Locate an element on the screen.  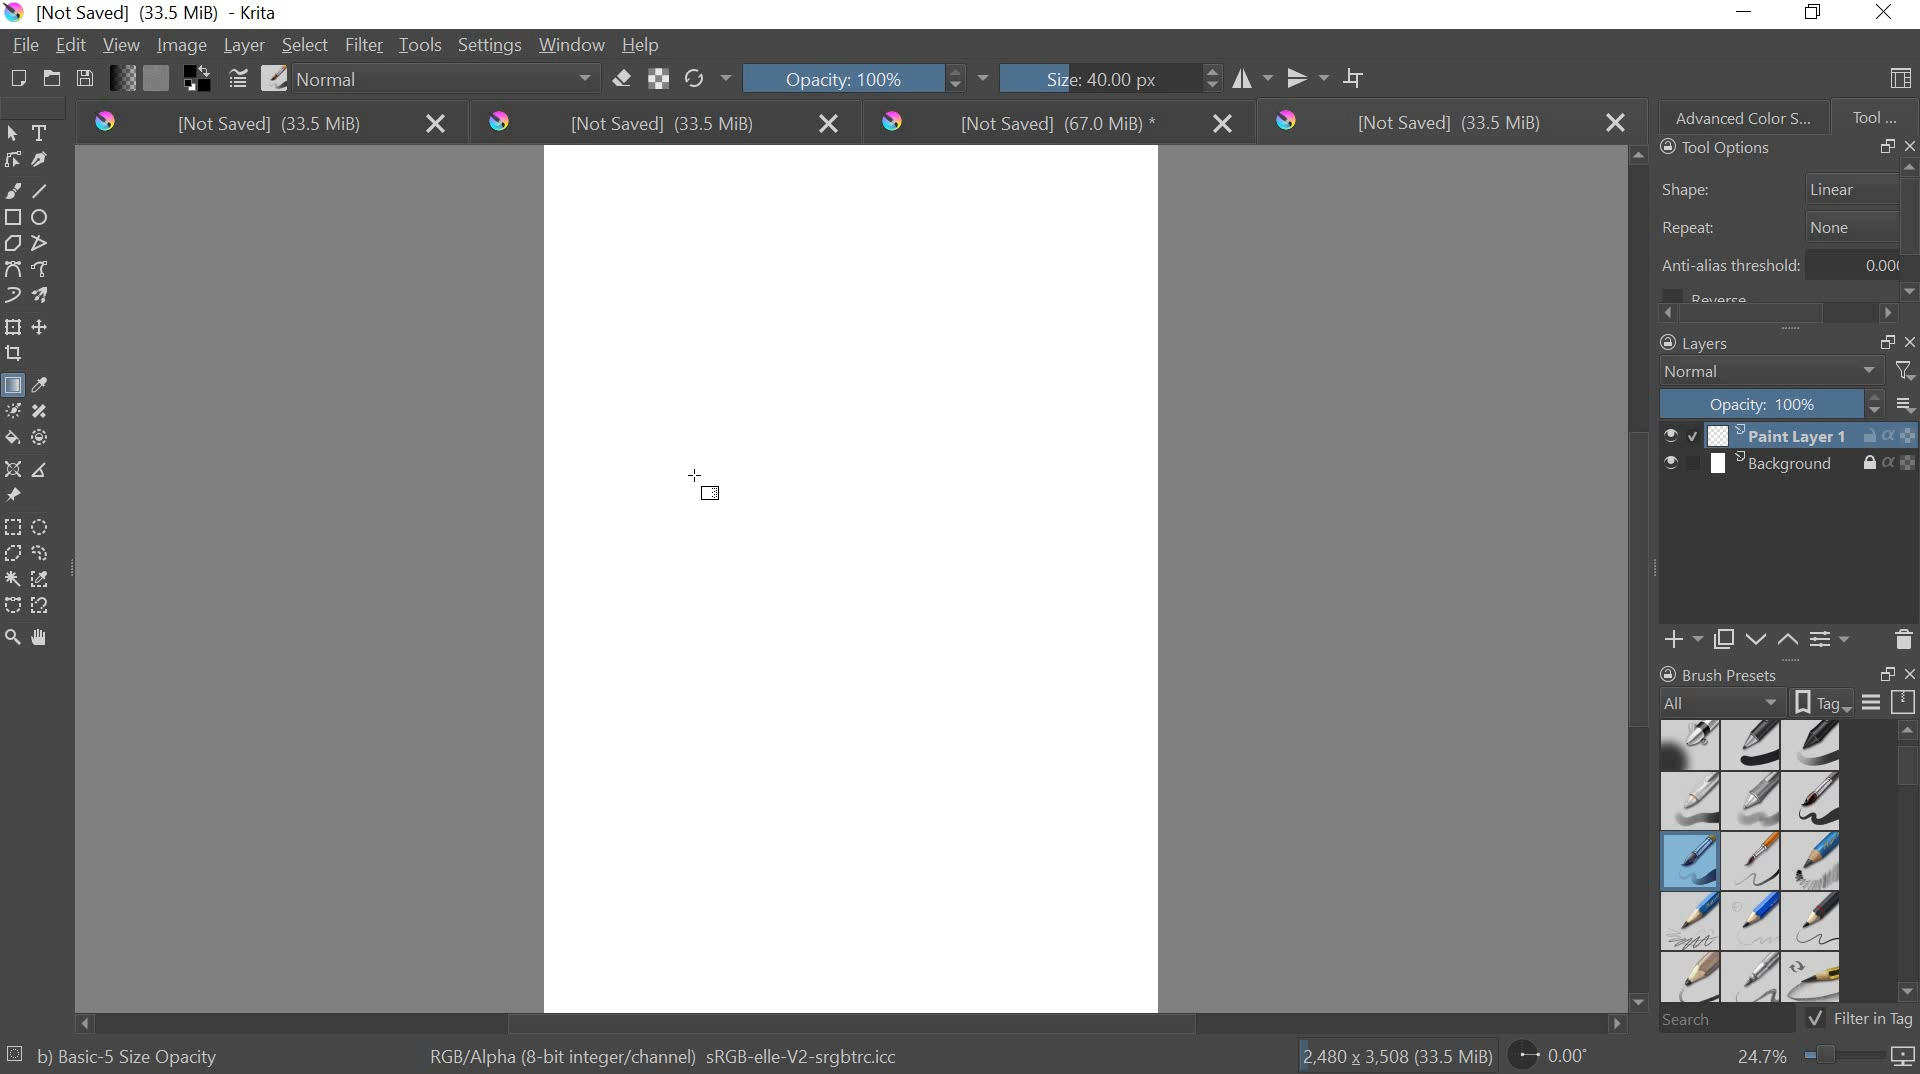
[not saved] (33.5 mb) is located at coordinates (1445, 122).